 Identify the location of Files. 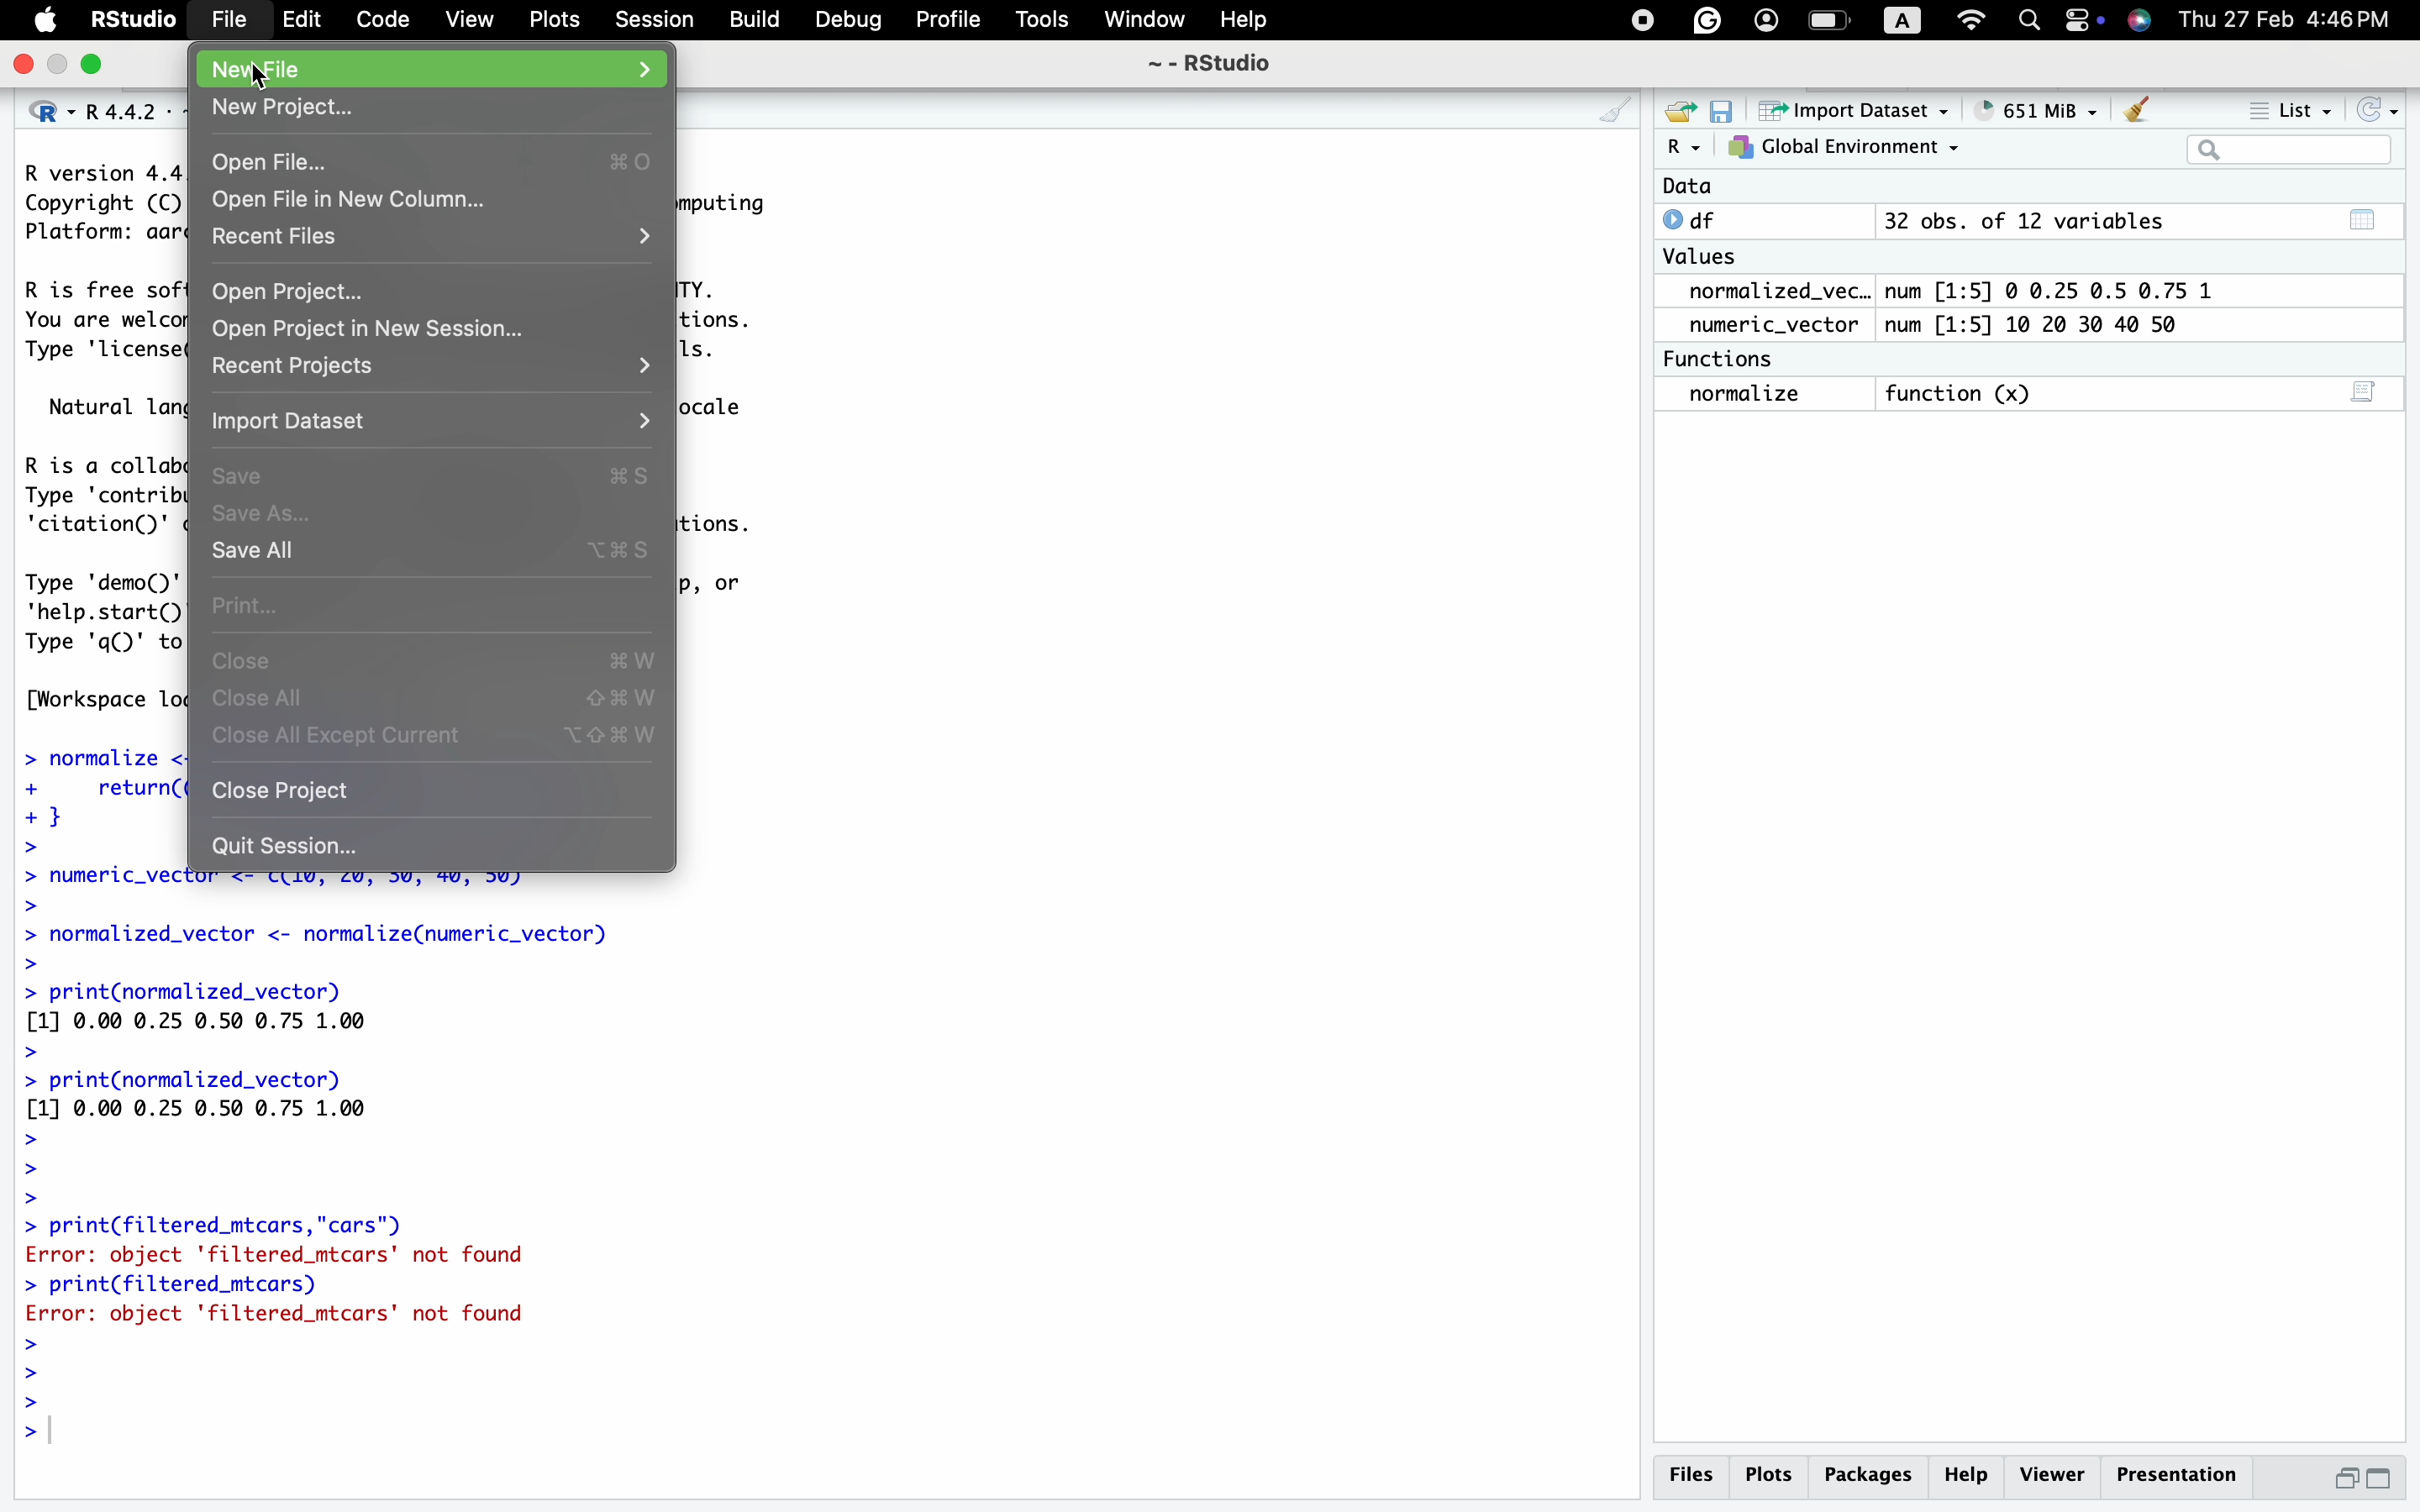
(1690, 1473).